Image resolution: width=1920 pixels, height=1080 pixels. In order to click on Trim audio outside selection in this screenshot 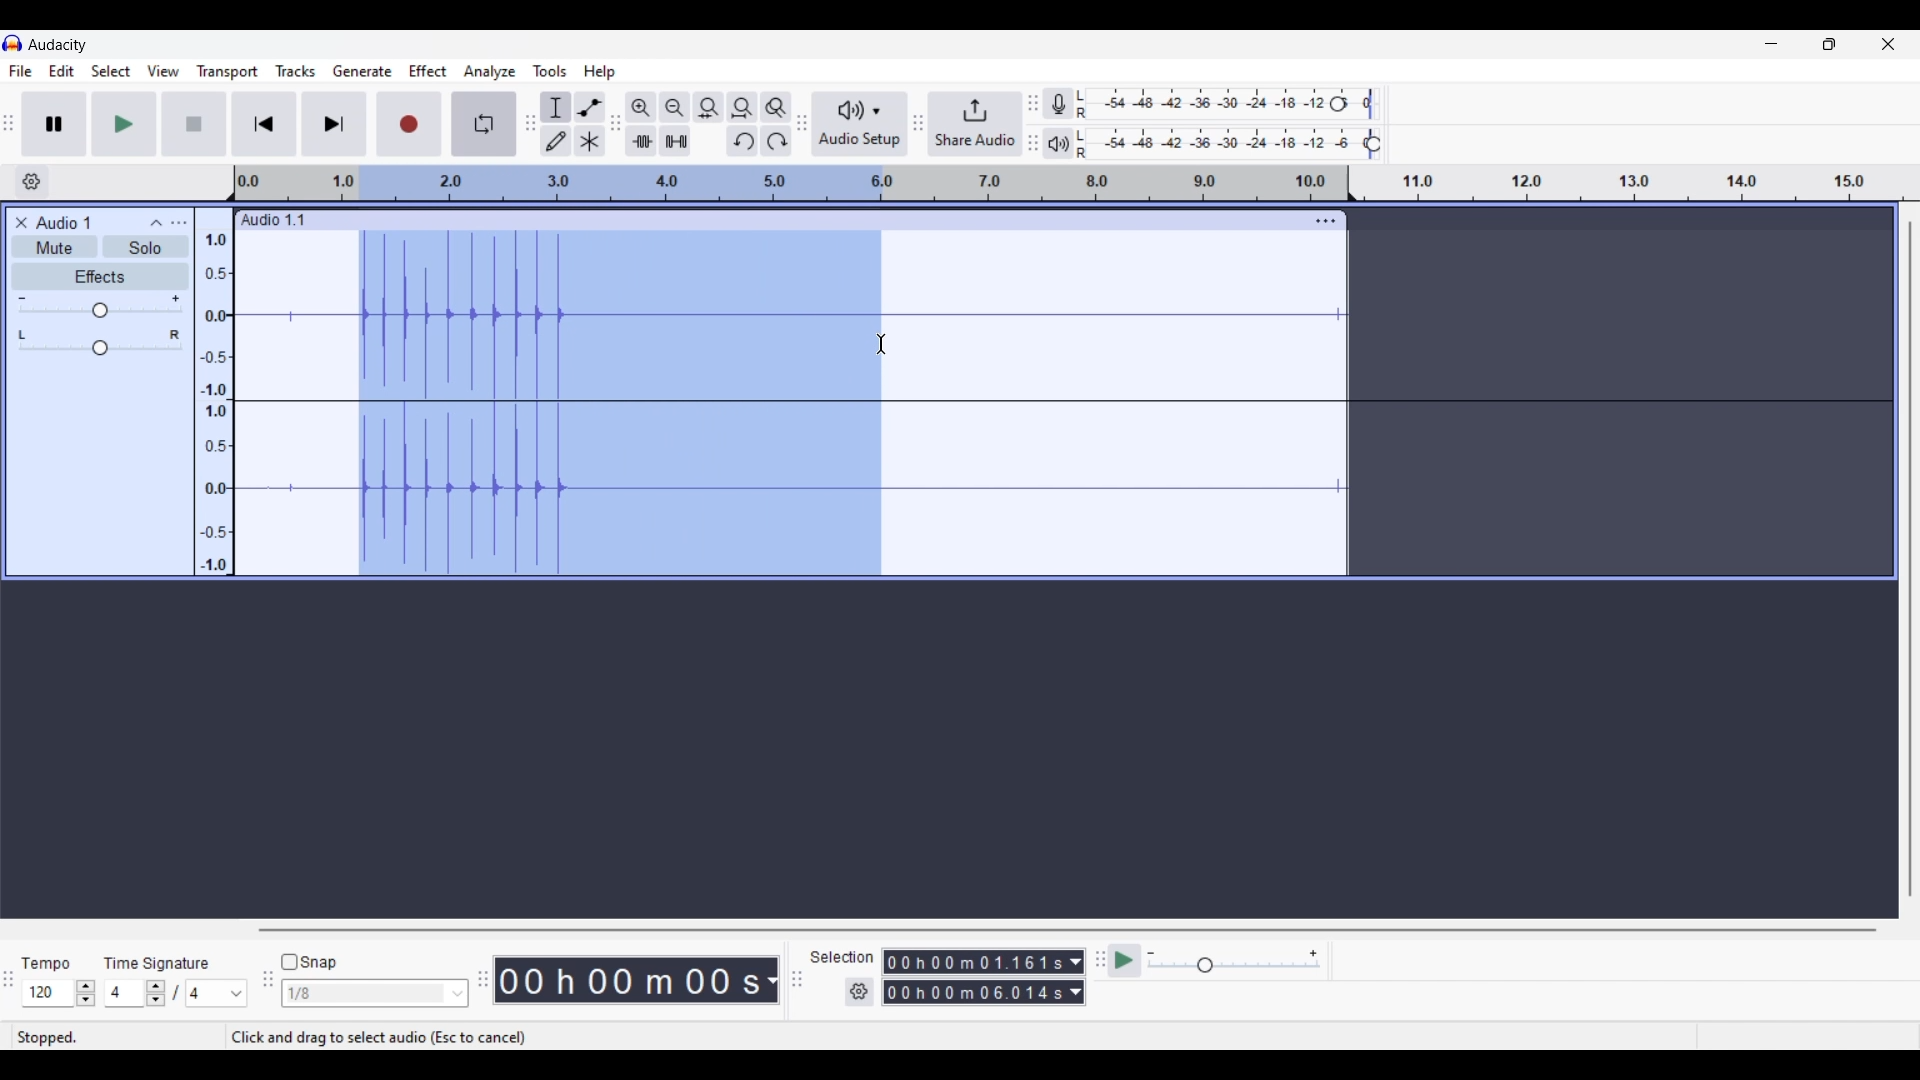, I will do `click(641, 141)`.